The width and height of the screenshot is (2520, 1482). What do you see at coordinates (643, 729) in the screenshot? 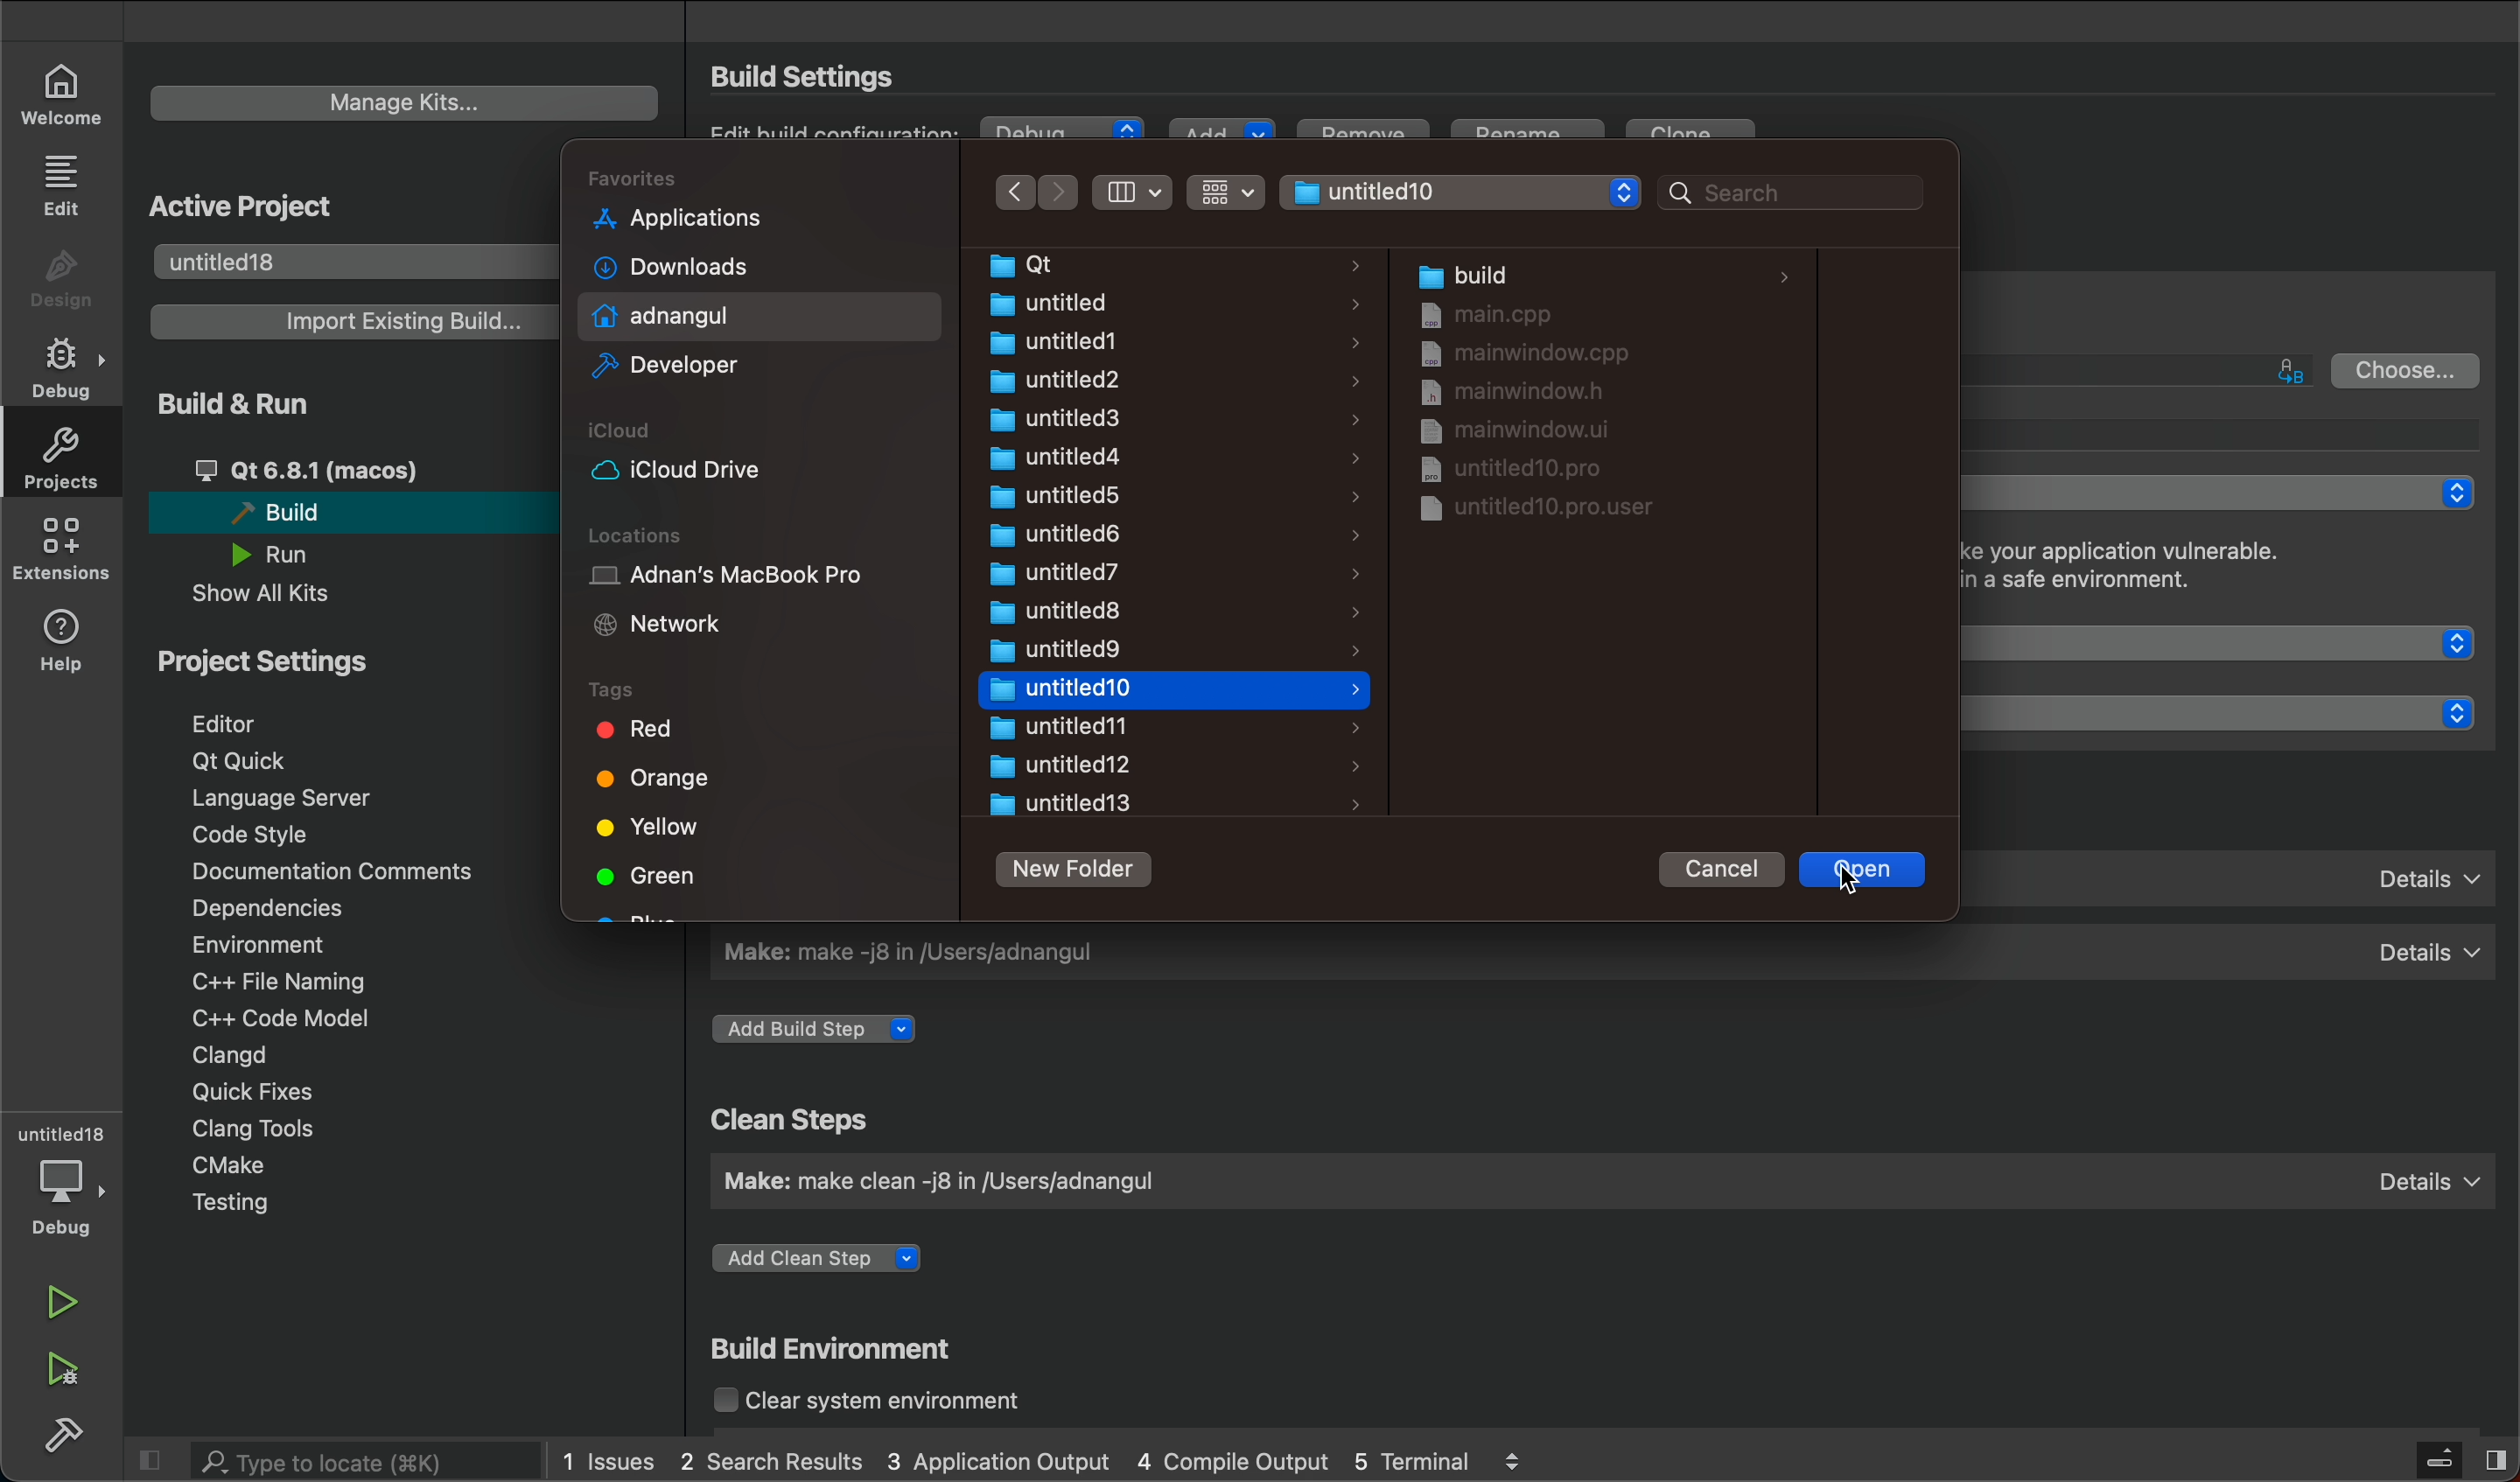
I see `Red` at bounding box center [643, 729].